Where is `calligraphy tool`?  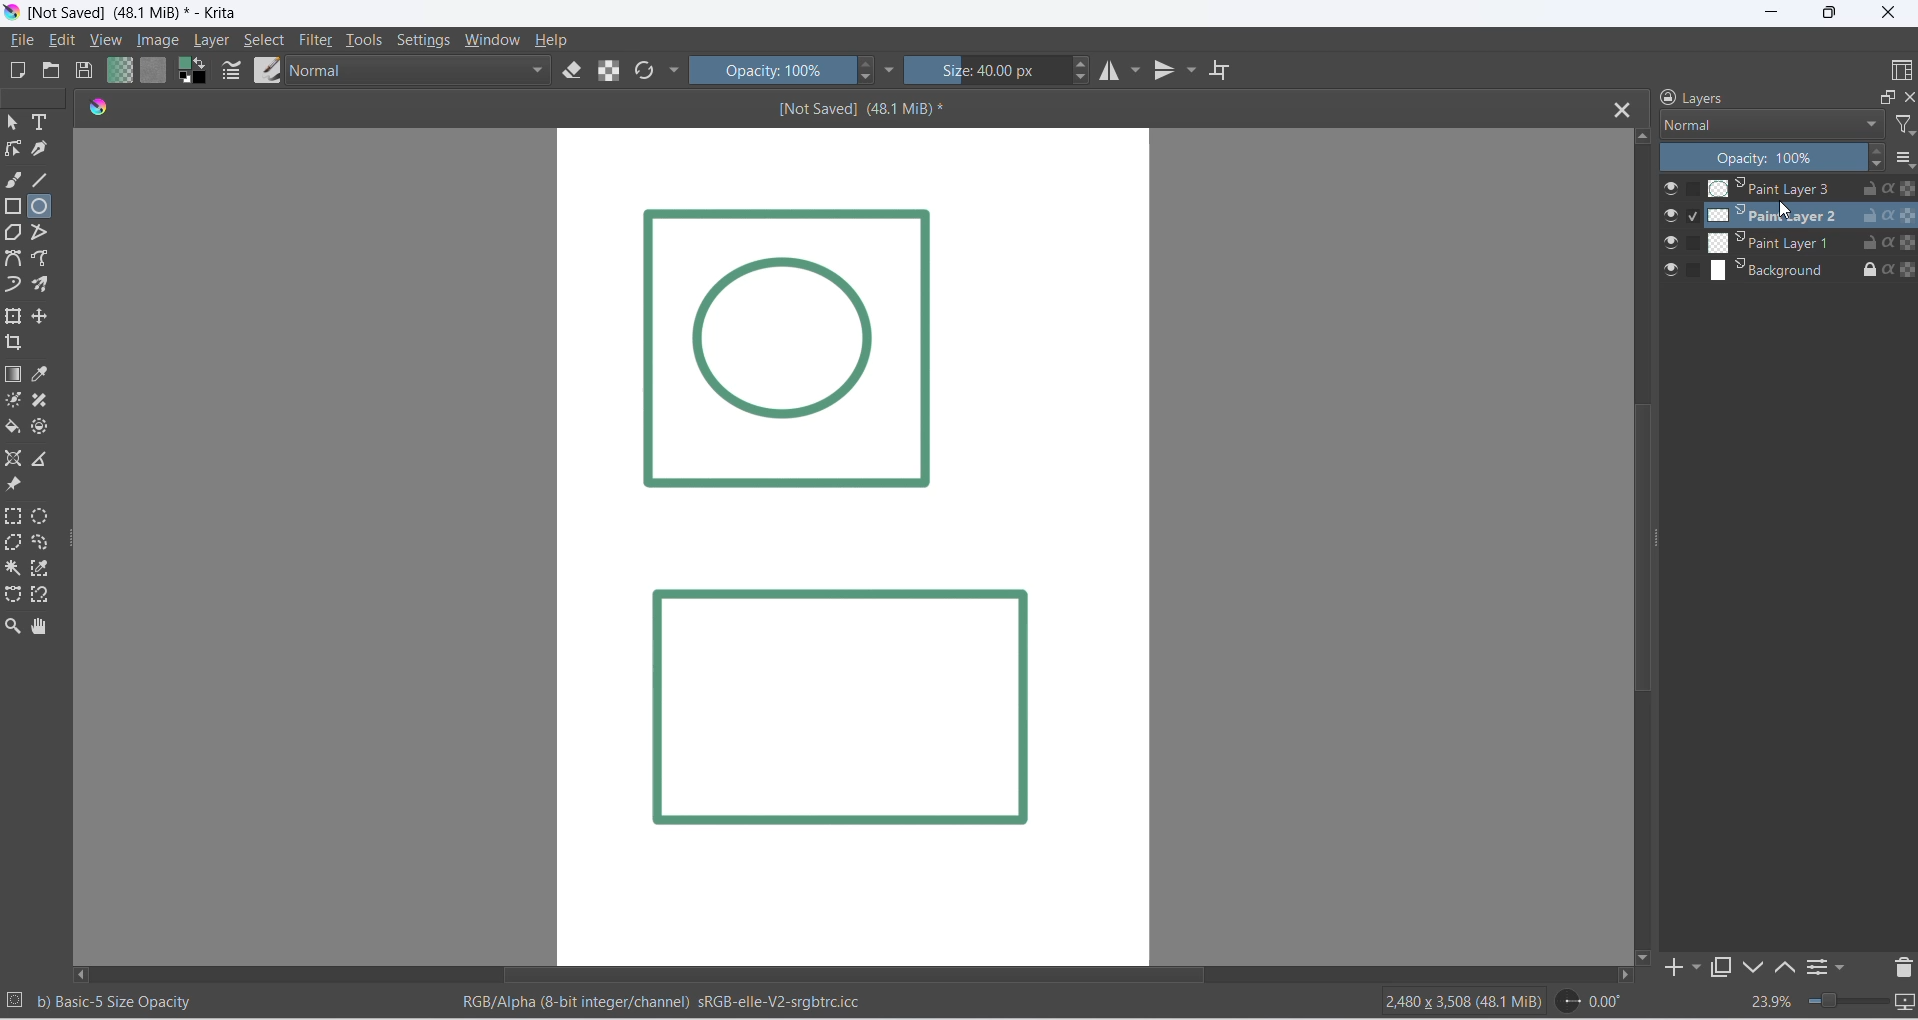 calligraphy tool is located at coordinates (45, 150).